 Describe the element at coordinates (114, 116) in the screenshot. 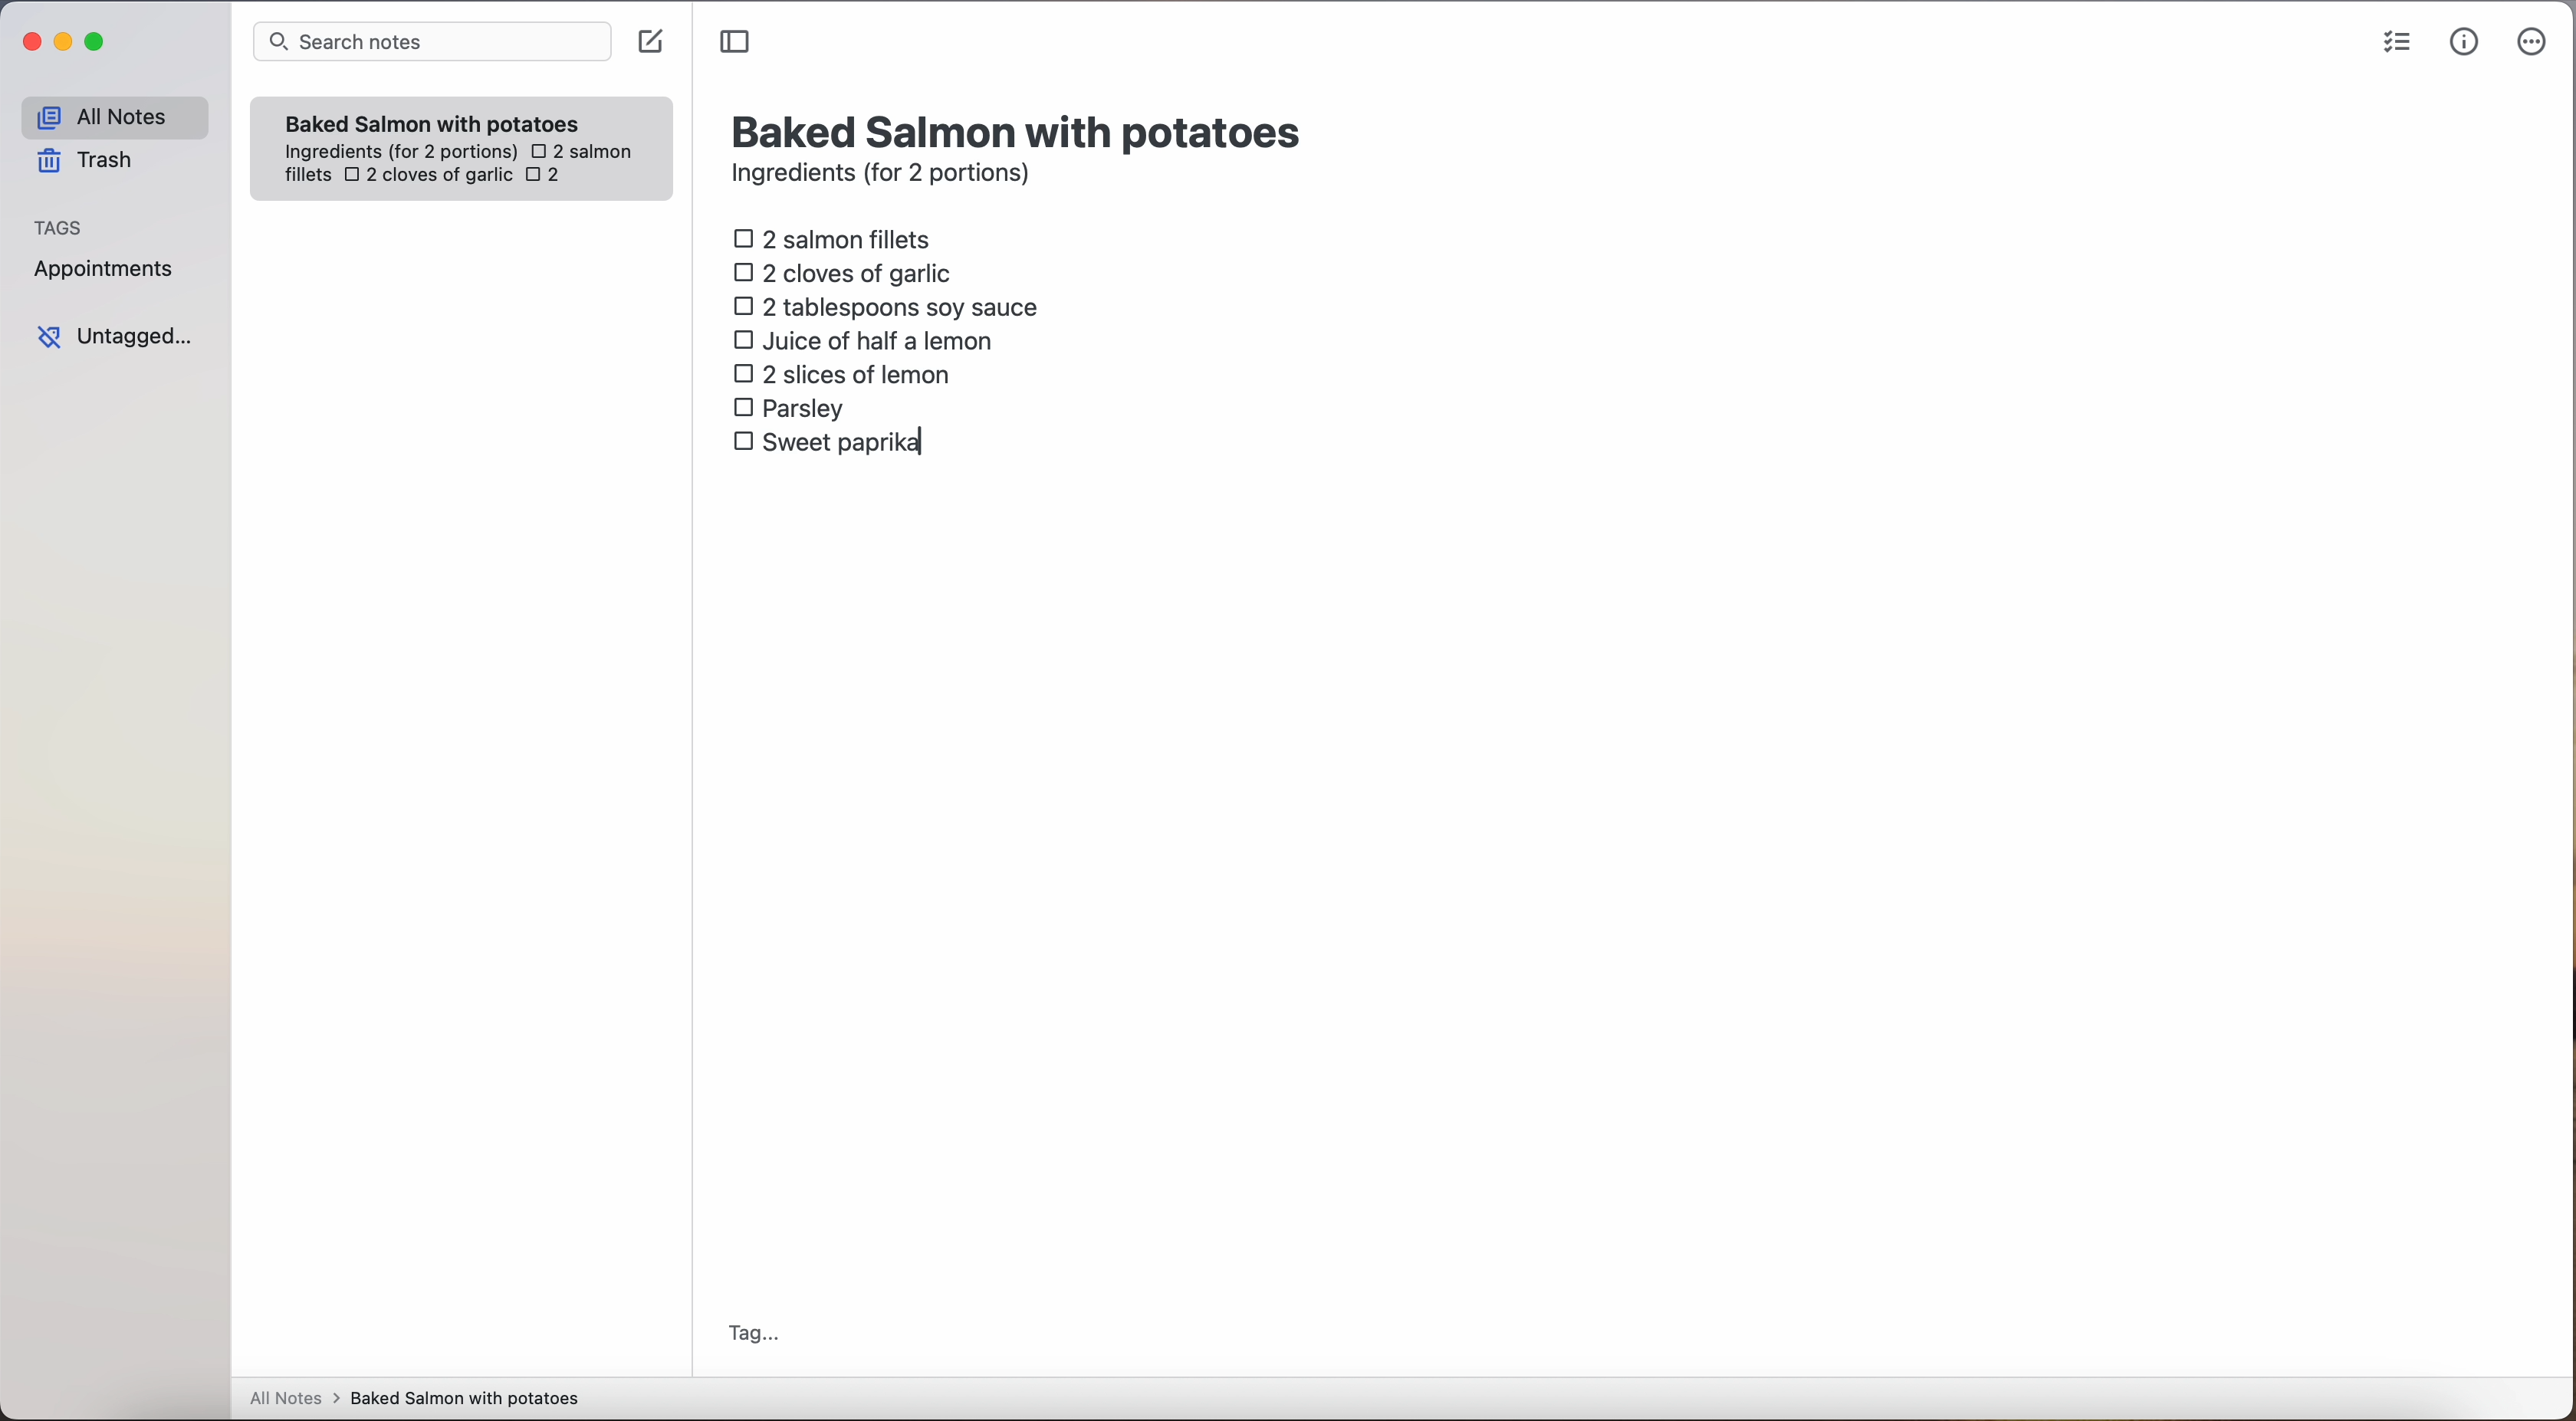

I see `all notes` at that location.